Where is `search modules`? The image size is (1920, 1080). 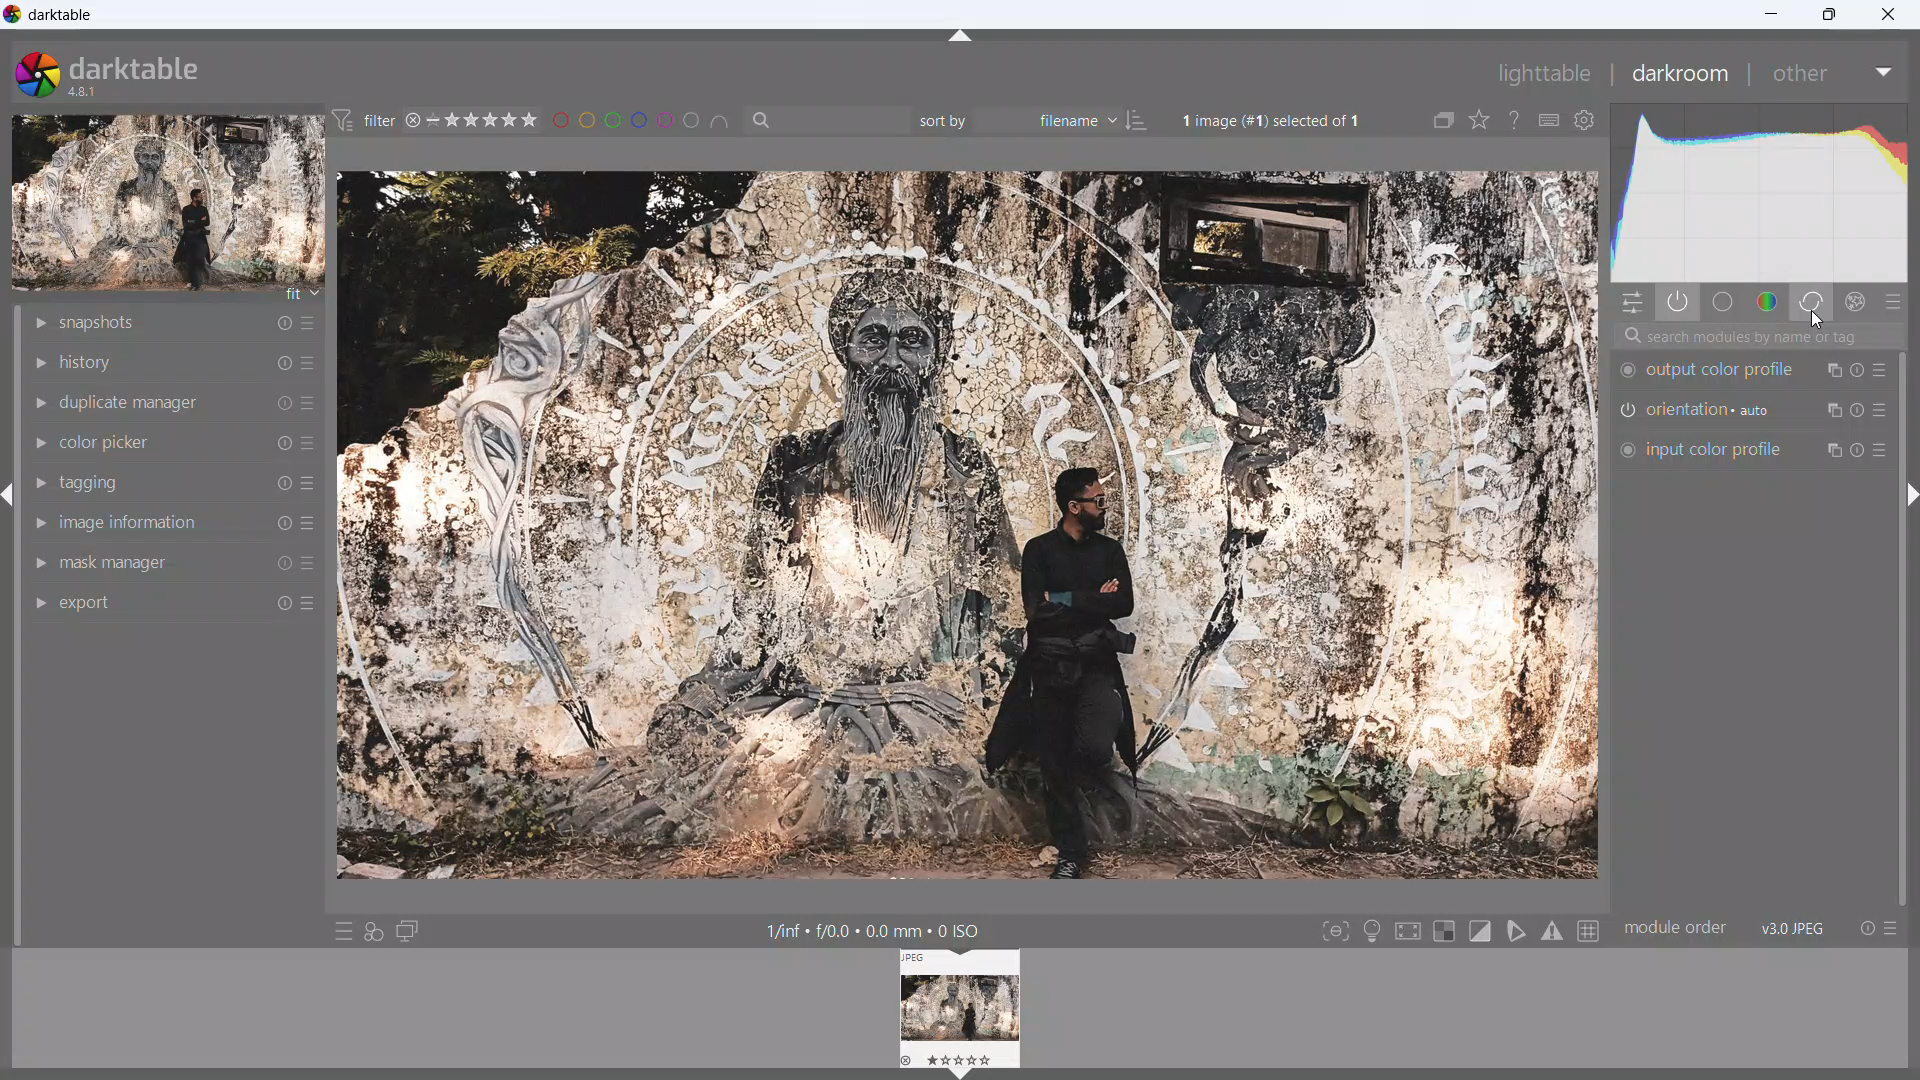 search modules is located at coordinates (1761, 337).